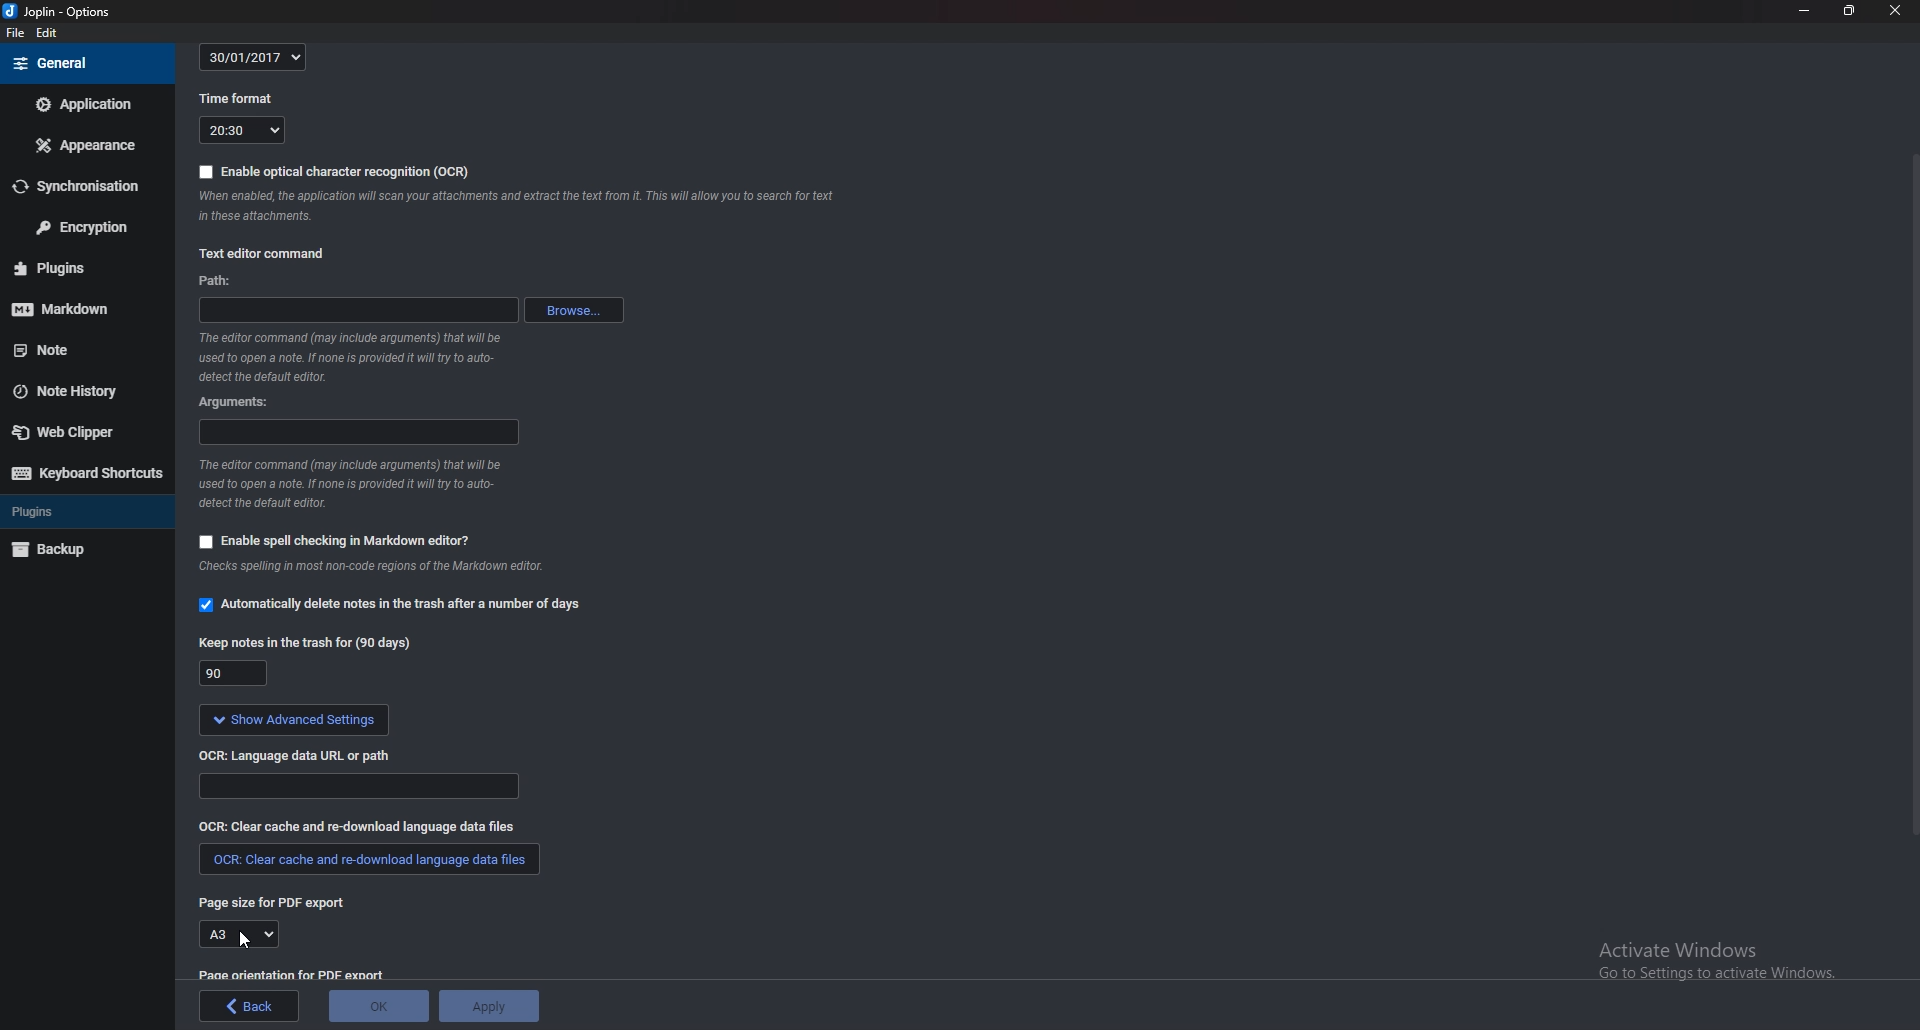 The image size is (1920, 1030). Describe the element at coordinates (249, 1006) in the screenshot. I see `back` at that location.